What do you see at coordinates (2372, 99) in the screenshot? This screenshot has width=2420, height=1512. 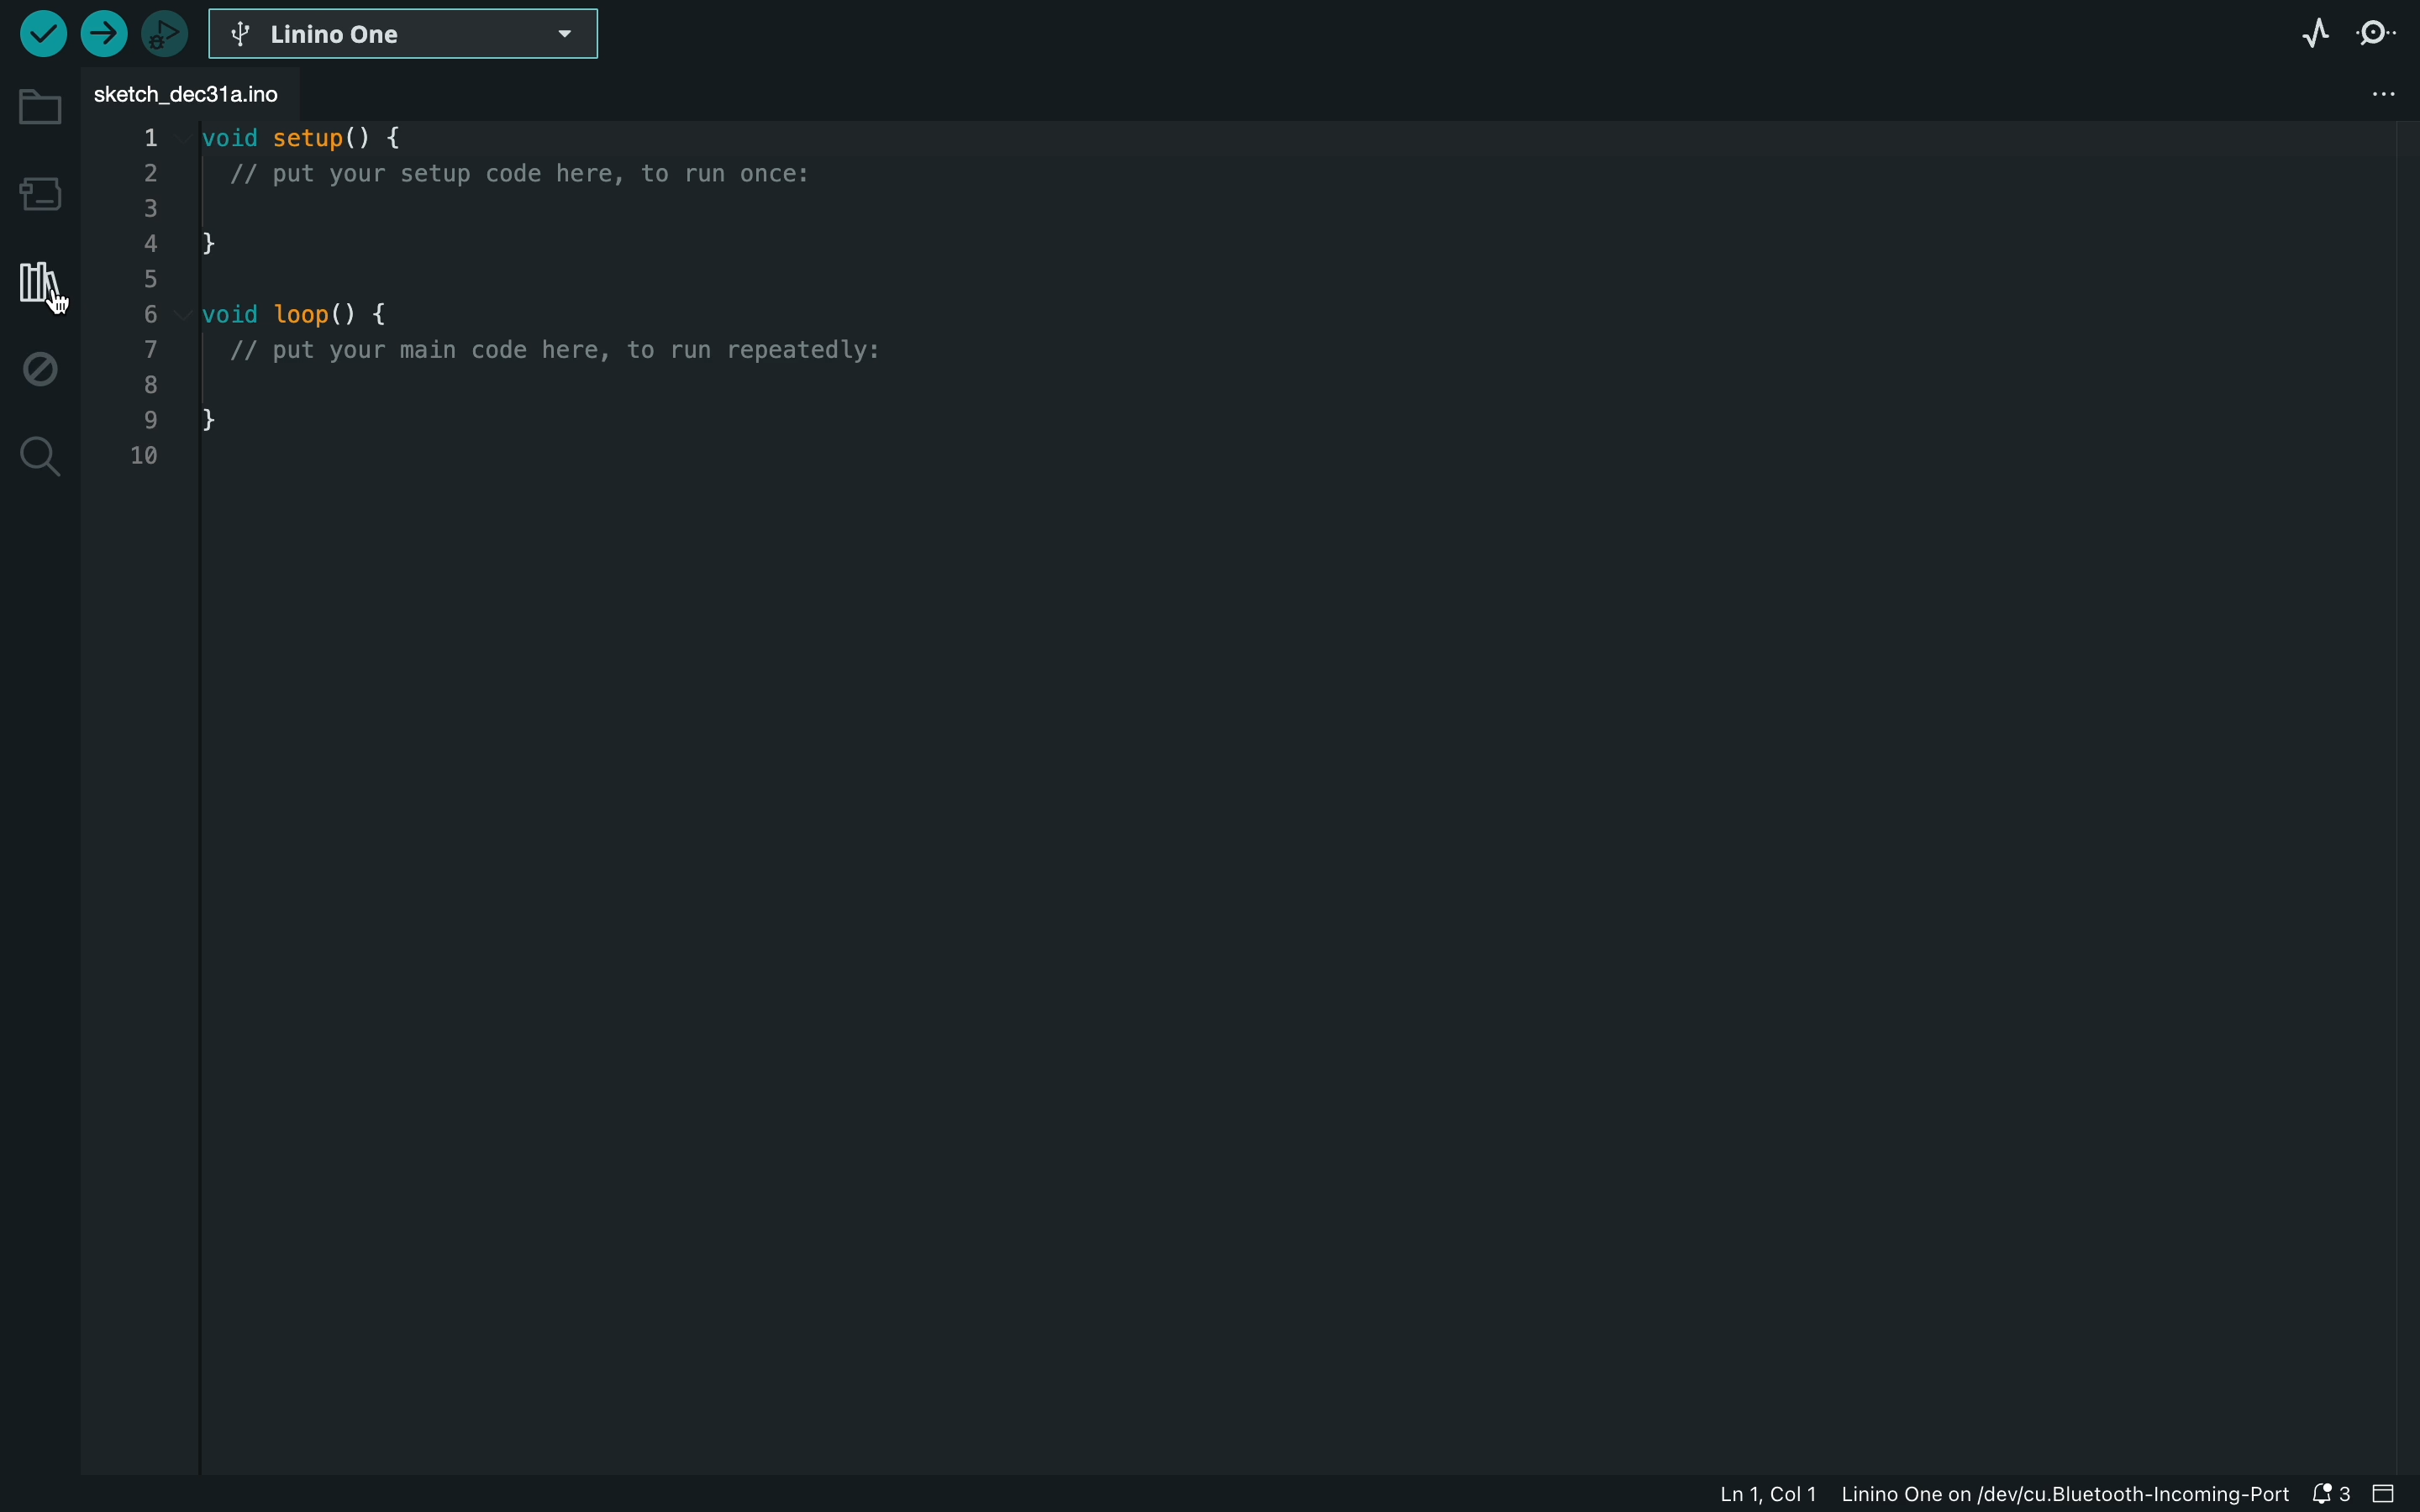 I see `file setting` at bounding box center [2372, 99].